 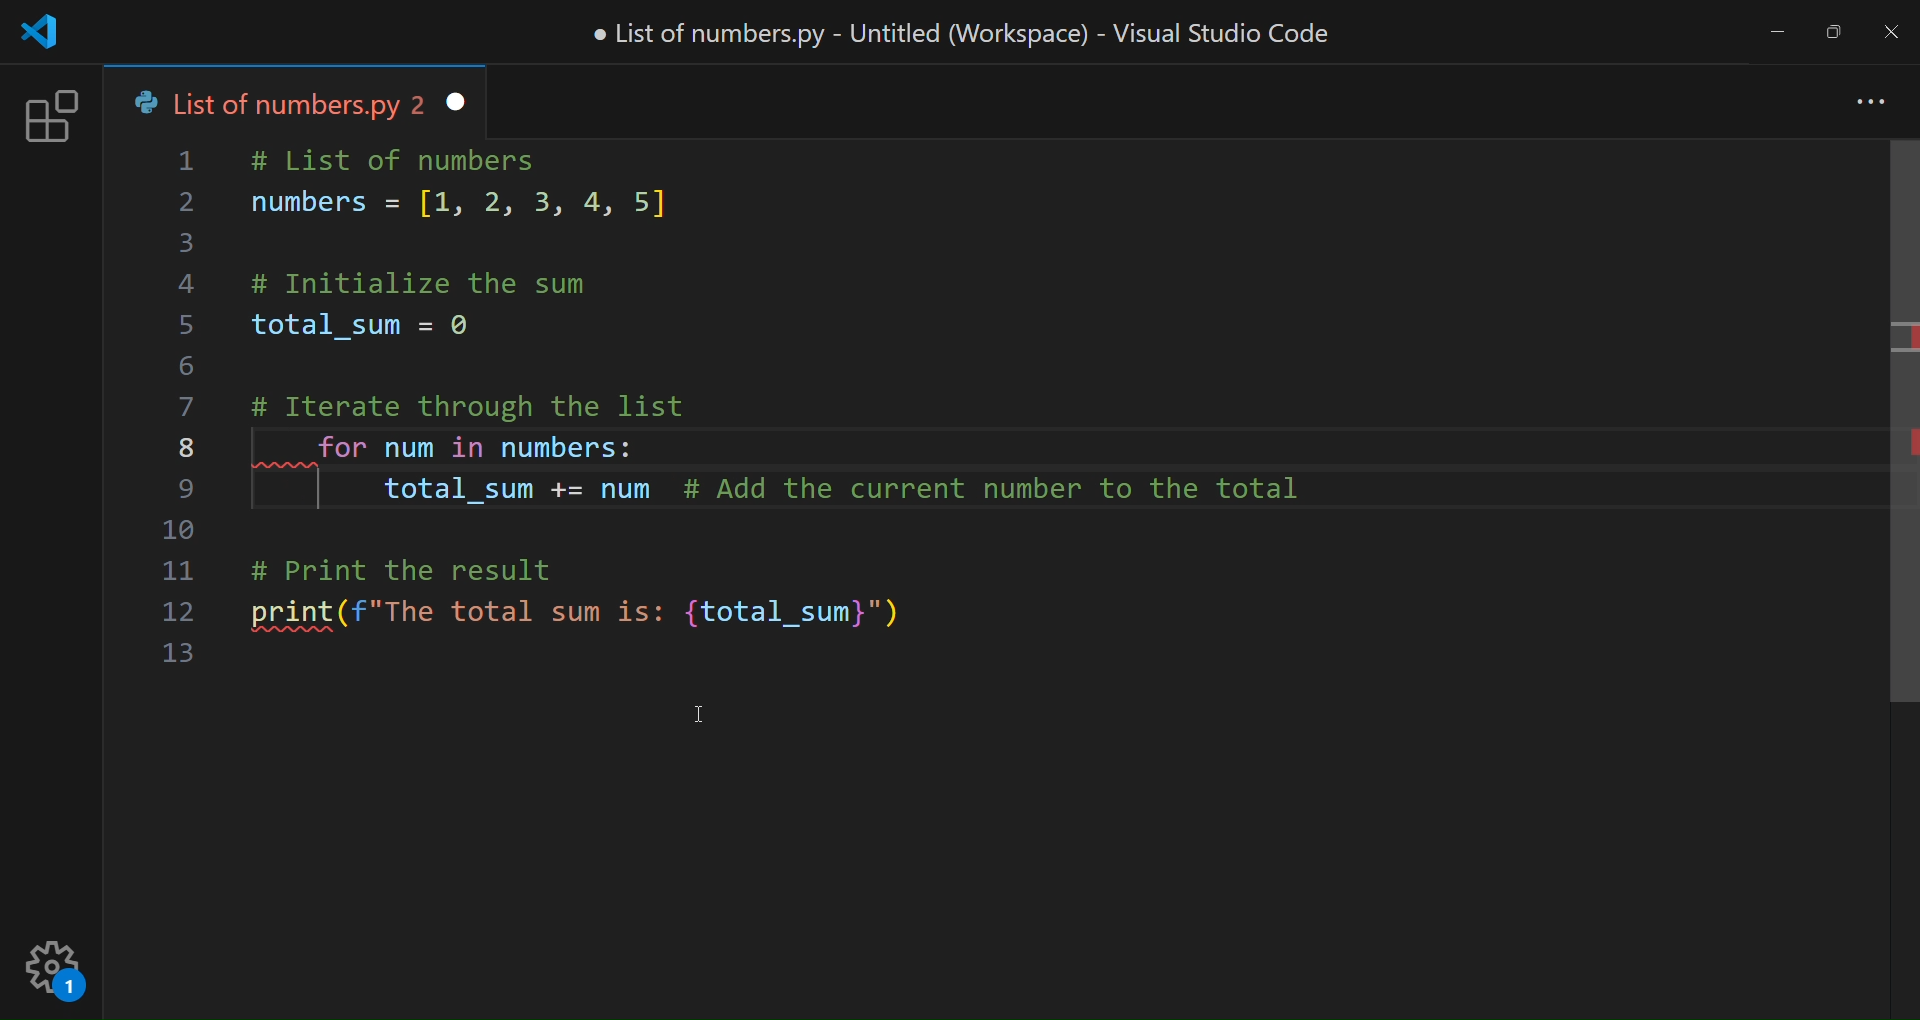 I want to click on tab name, so click(x=274, y=101).